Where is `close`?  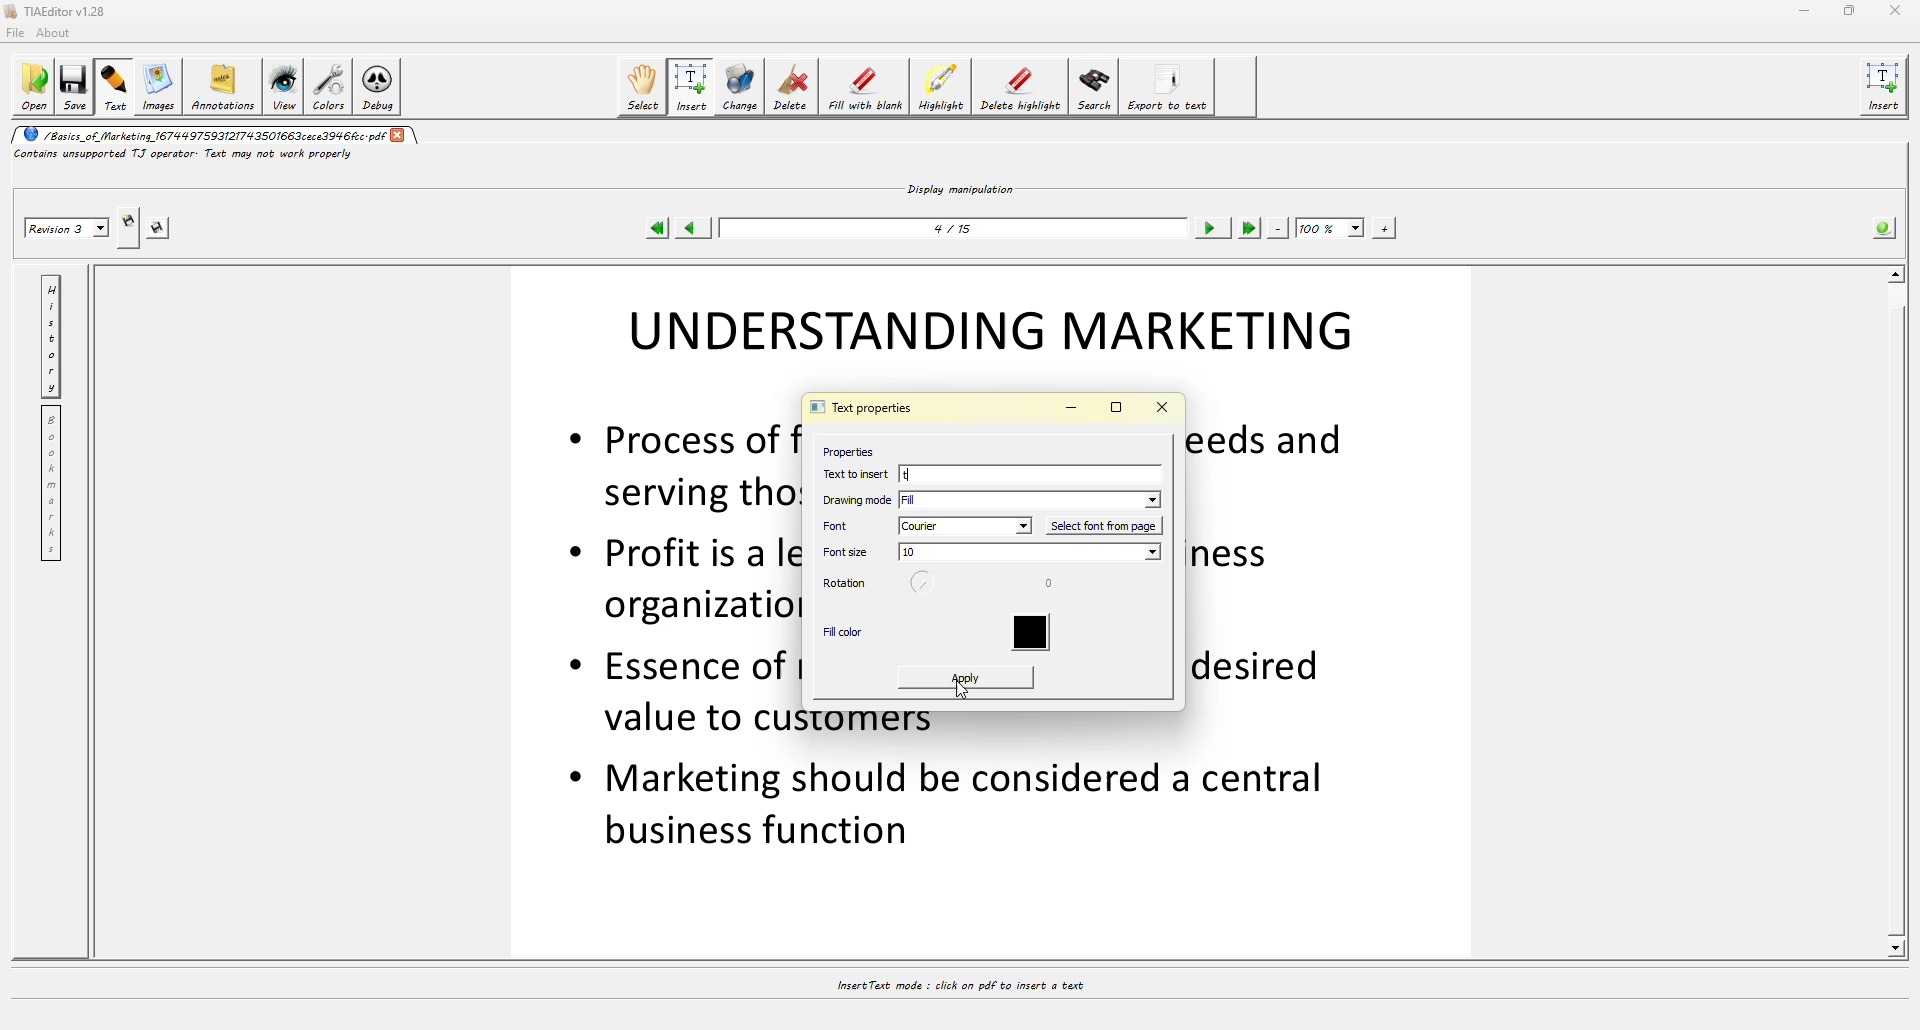 close is located at coordinates (1164, 407).